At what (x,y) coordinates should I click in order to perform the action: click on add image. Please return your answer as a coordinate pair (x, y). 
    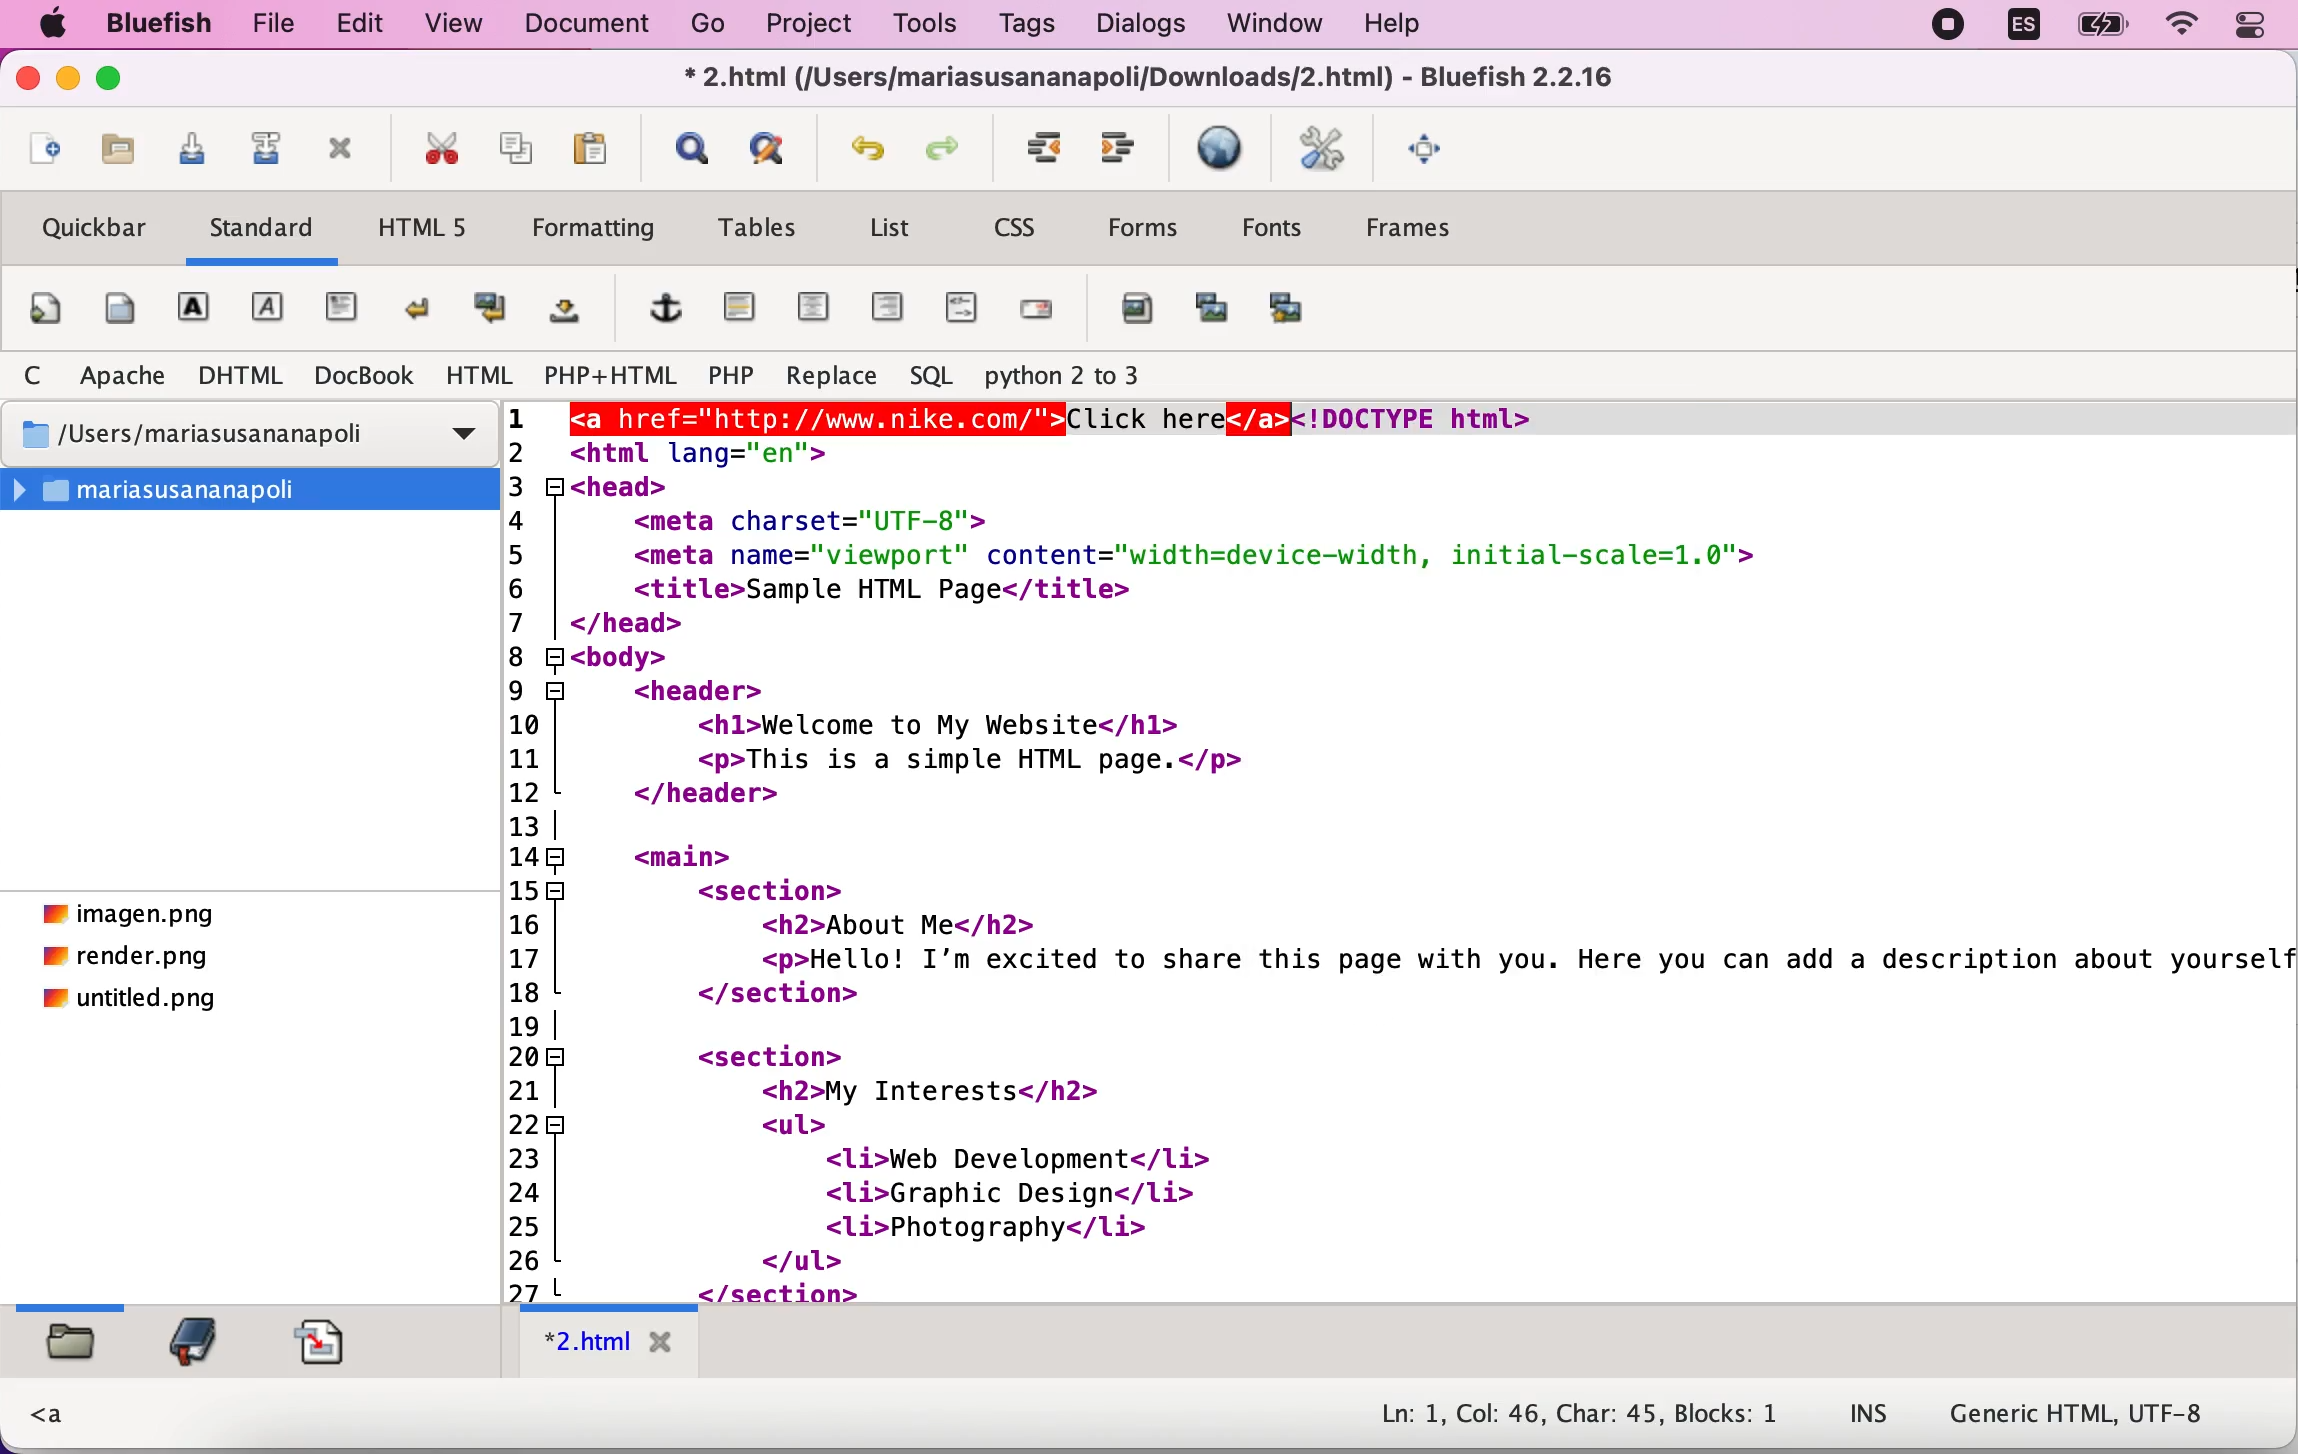
    Looking at the image, I should click on (1138, 318).